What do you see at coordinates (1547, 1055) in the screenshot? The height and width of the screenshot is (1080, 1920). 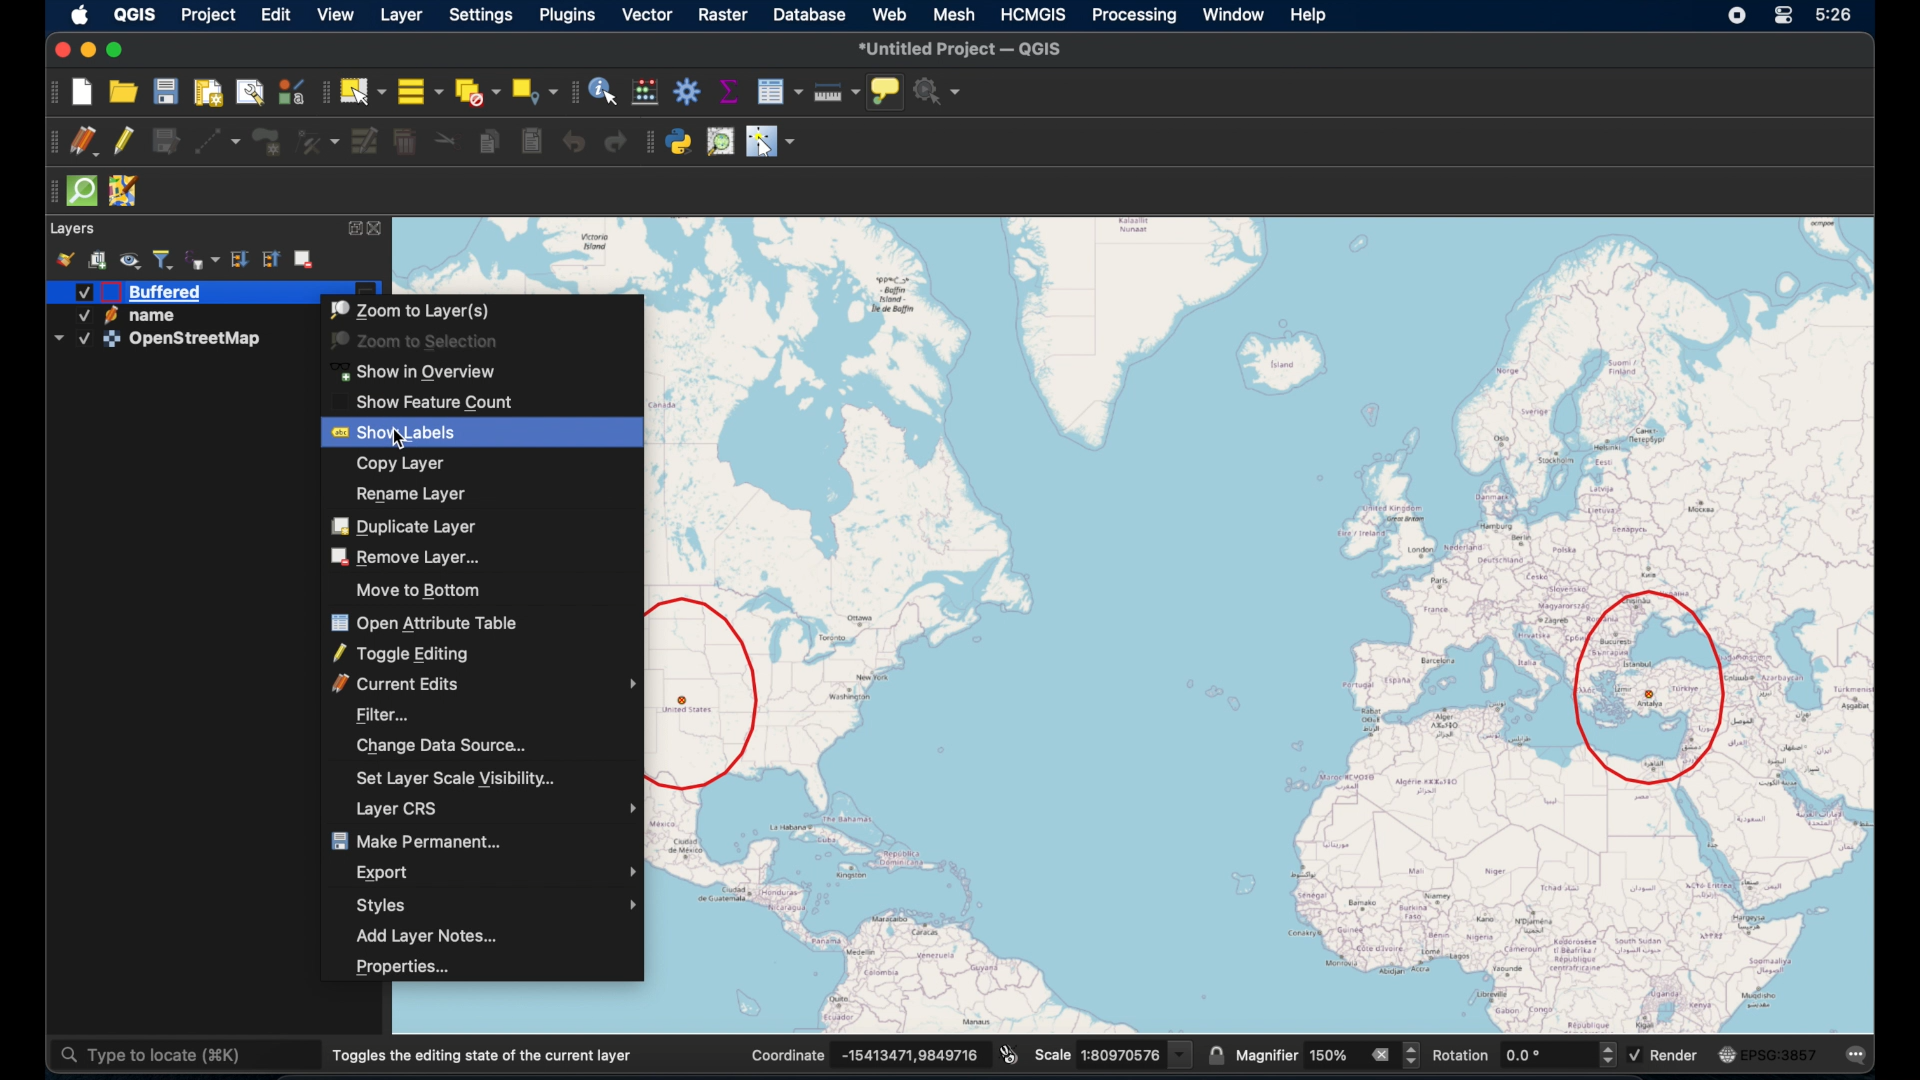 I see `rotation value` at bounding box center [1547, 1055].